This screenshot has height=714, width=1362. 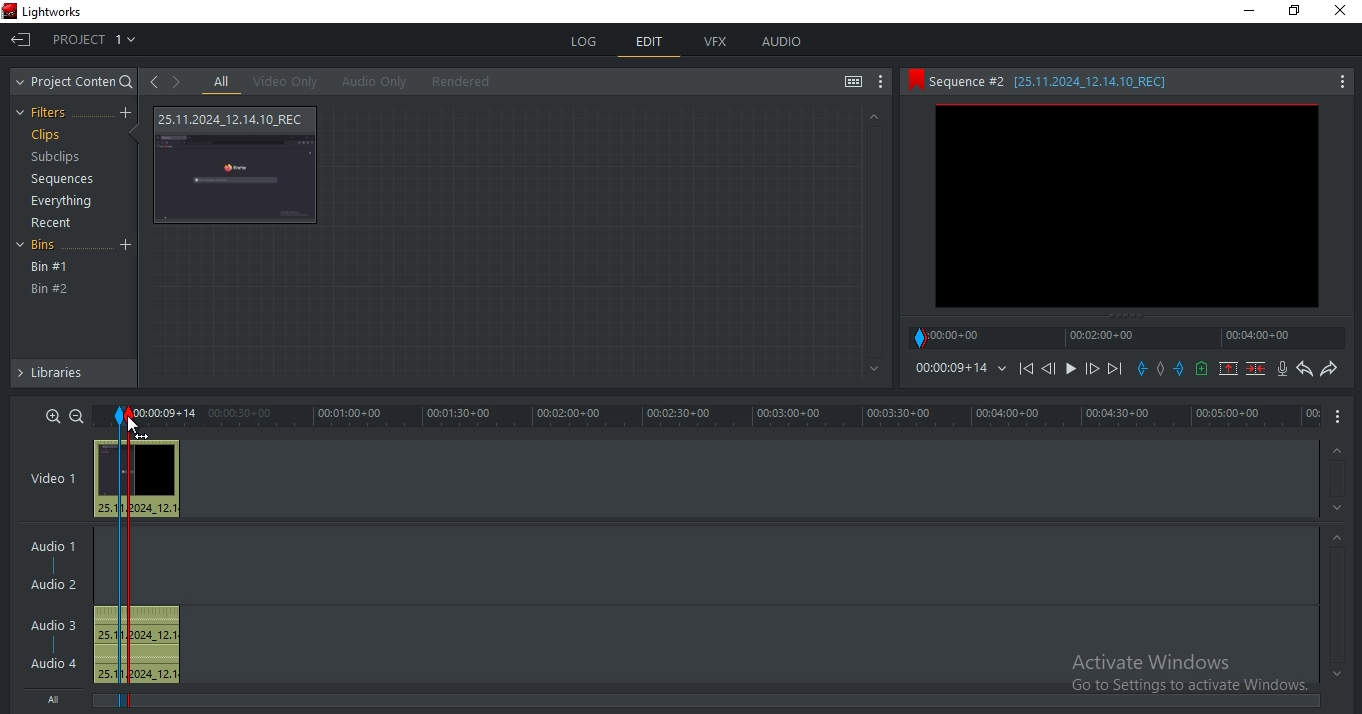 What do you see at coordinates (1229, 368) in the screenshot?
I see `remove marked section` at bounding box center [1229, 368].